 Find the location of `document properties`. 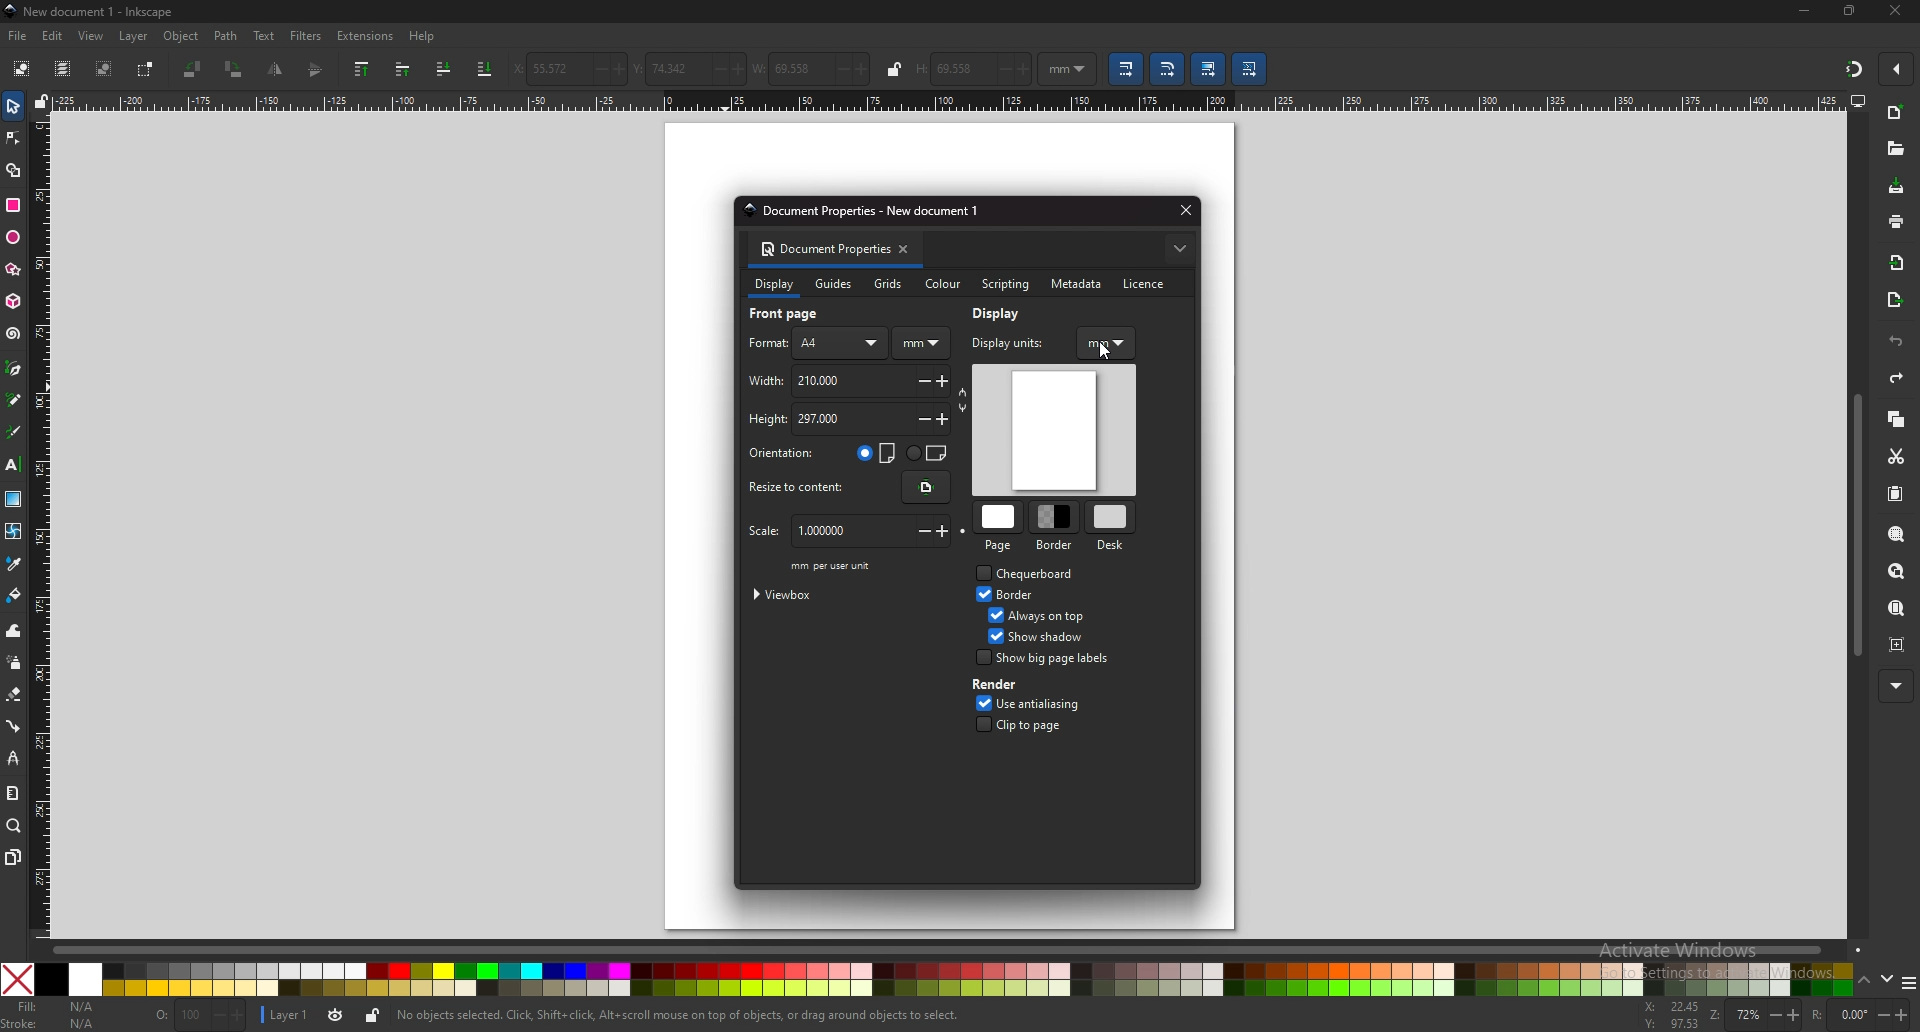

document properties is located at coordinates (822, 250).